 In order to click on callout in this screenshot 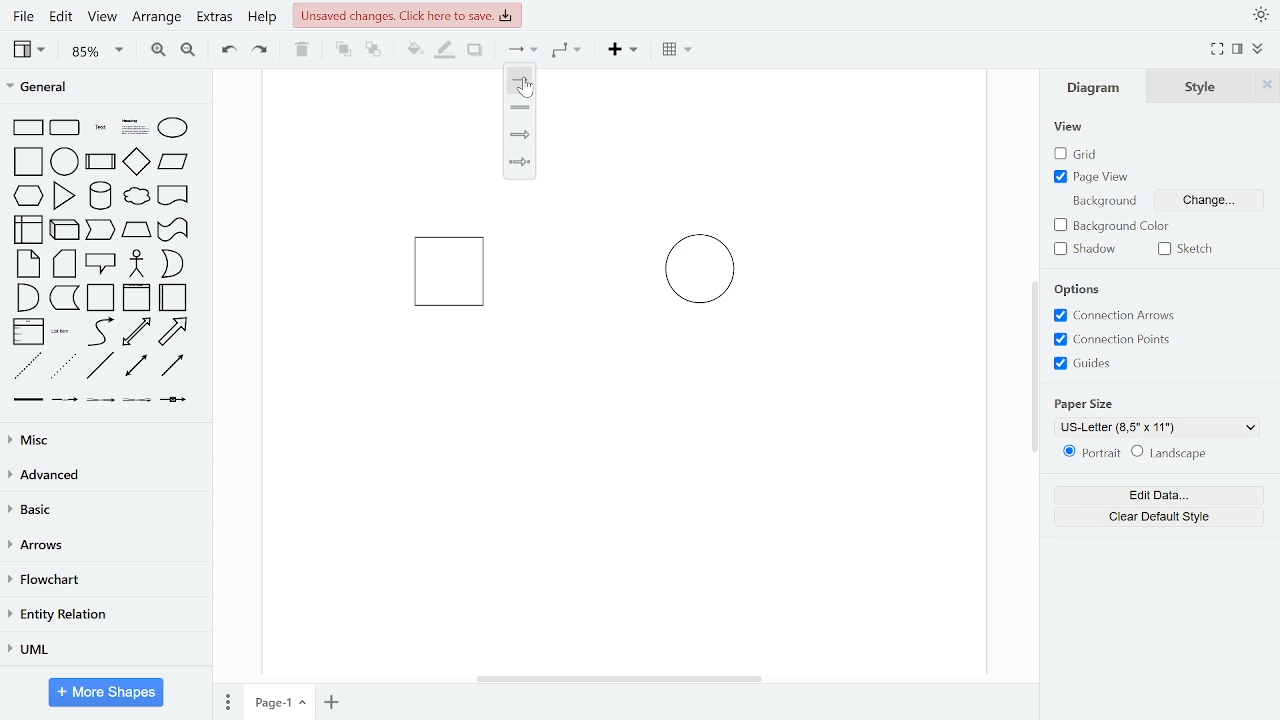, I will do `click(102, 264)`.